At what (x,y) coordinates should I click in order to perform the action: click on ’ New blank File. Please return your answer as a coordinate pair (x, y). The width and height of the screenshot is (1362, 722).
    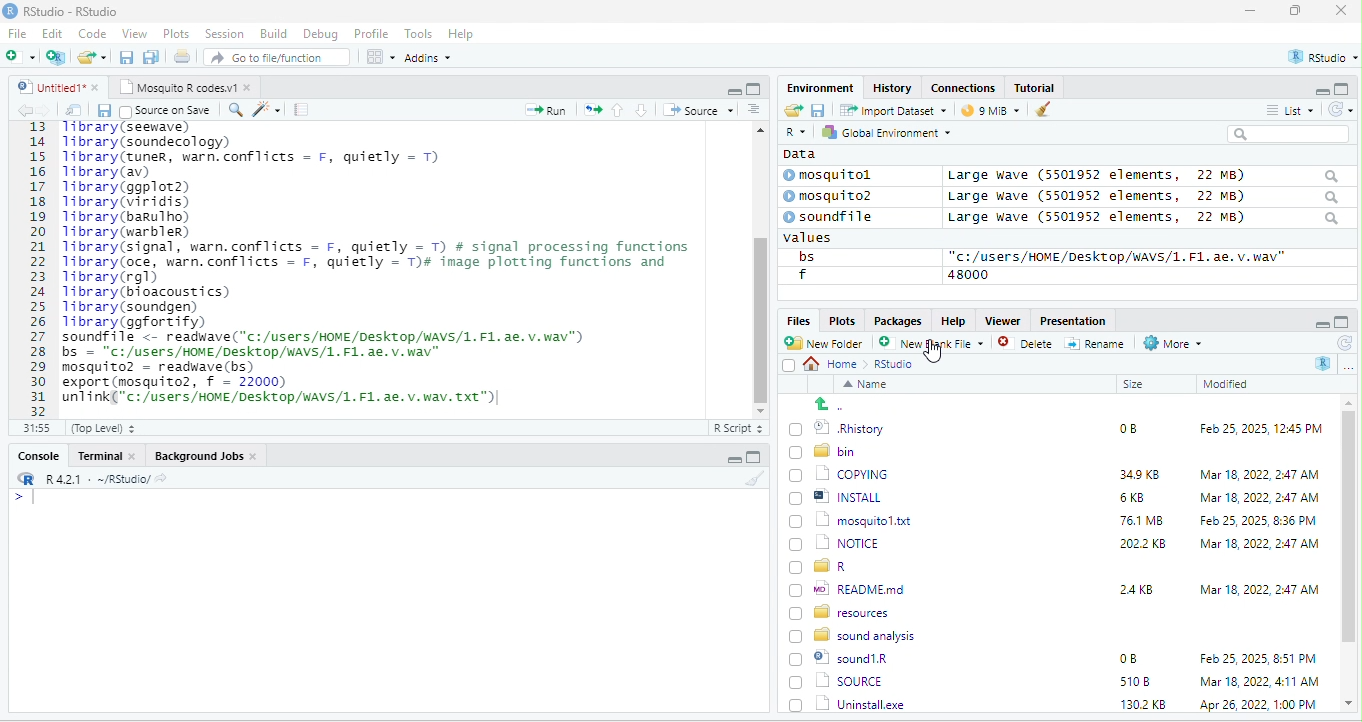
    Looking at the image, I should click on (937, 346).